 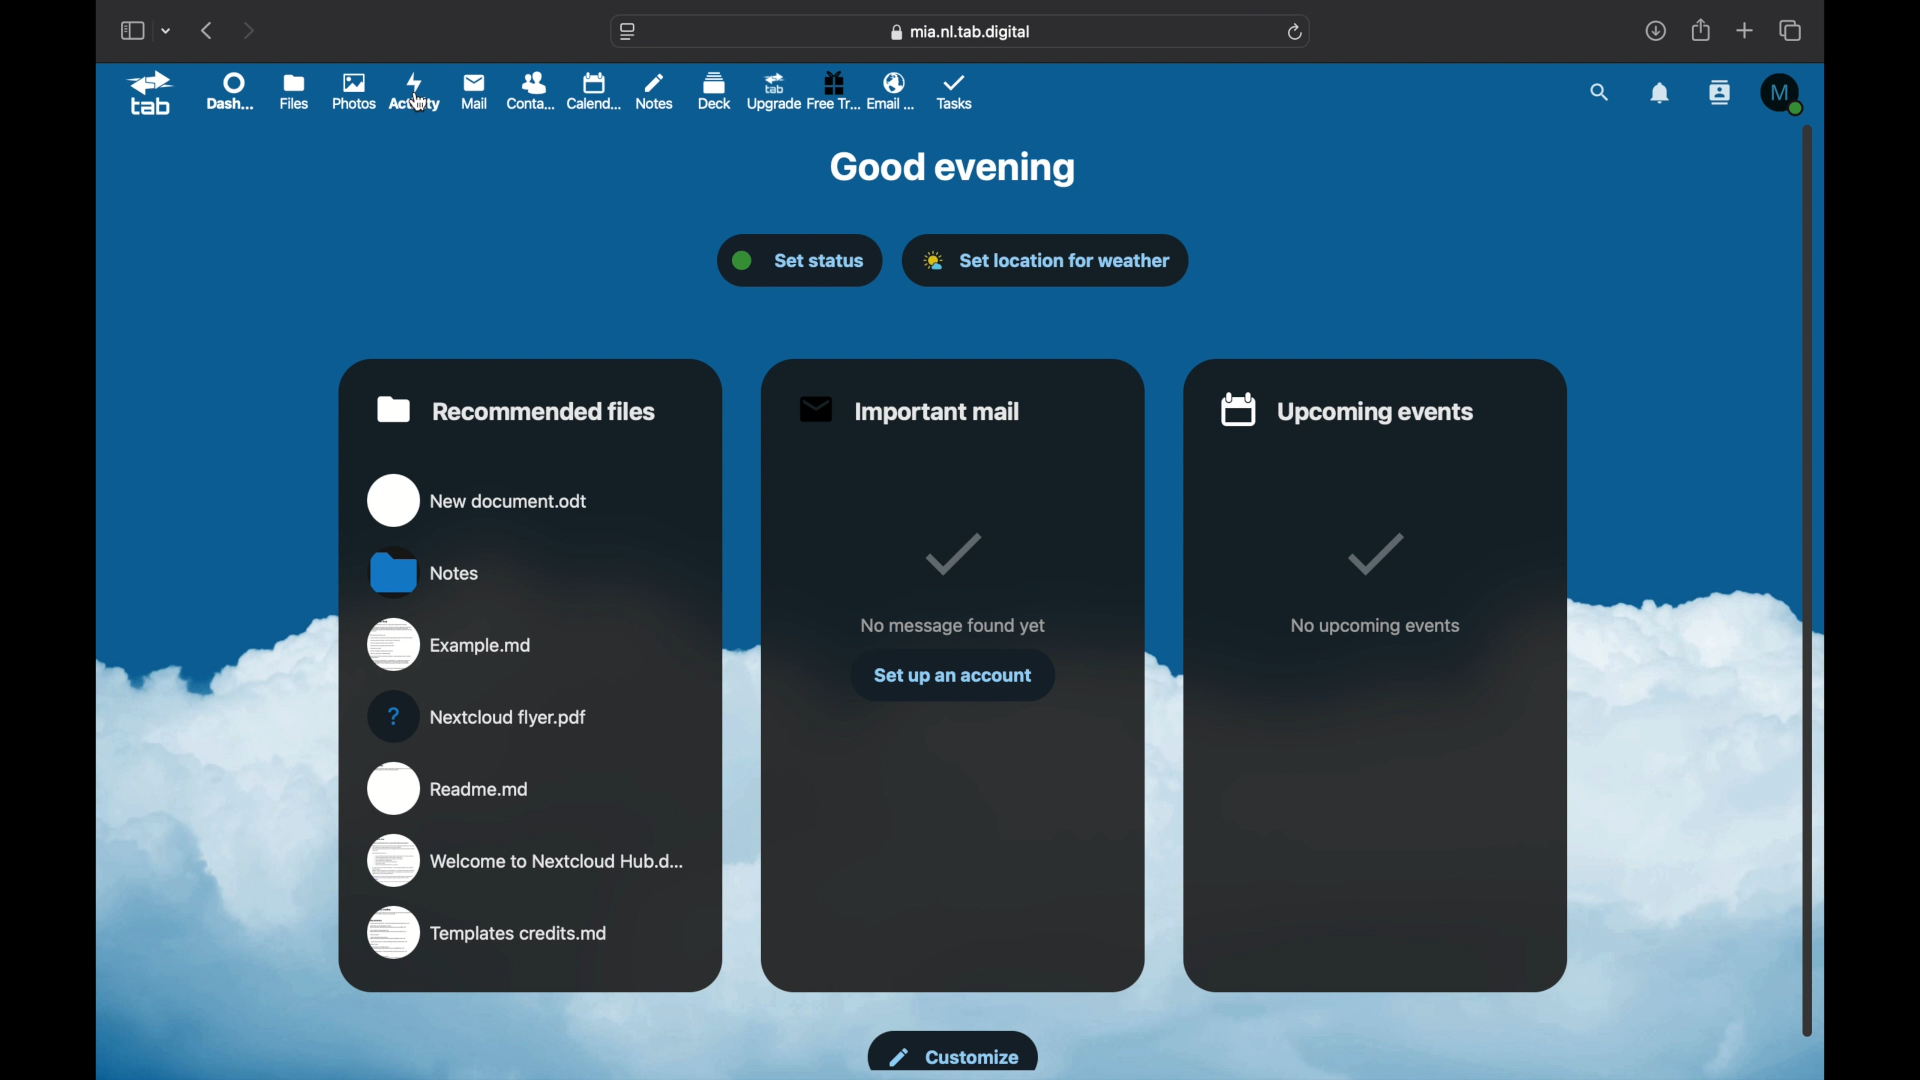 What do you see at coordinates (151, 94) in the screenshot?
I see `tab` at bounding box center [151, 94].